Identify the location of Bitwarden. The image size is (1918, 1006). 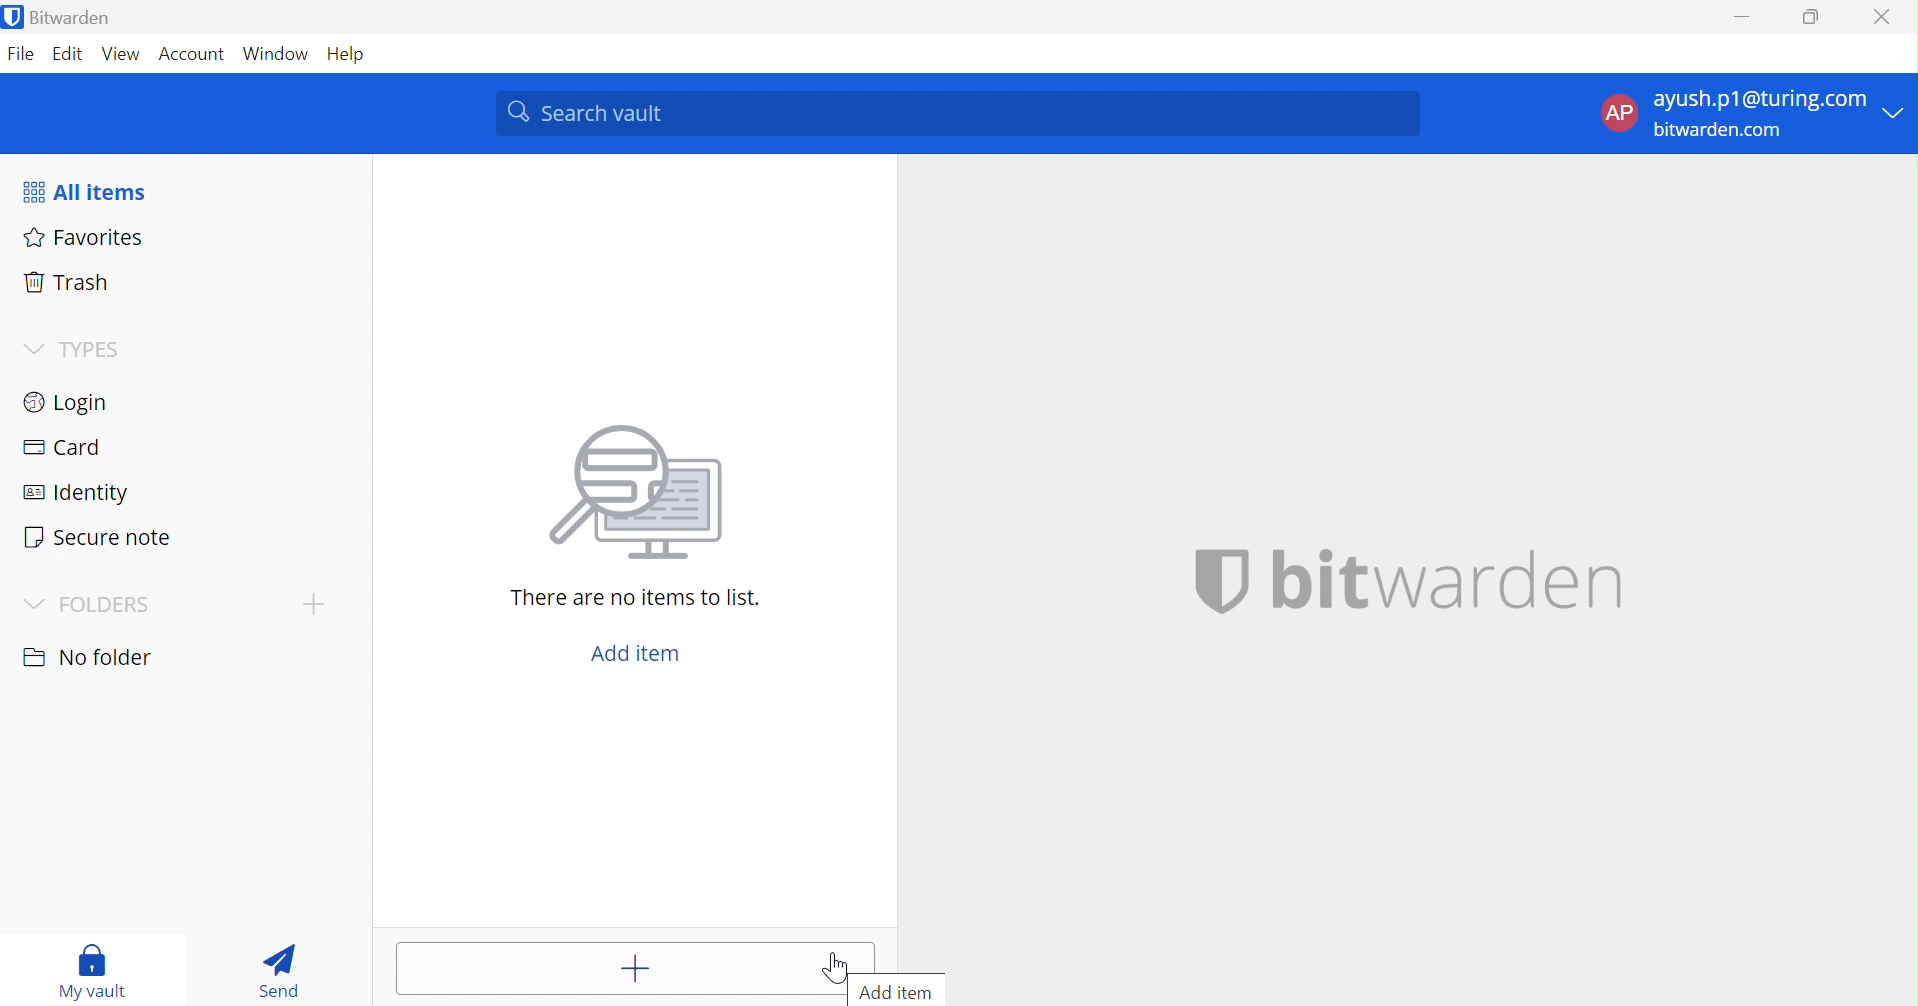
(61, 17).